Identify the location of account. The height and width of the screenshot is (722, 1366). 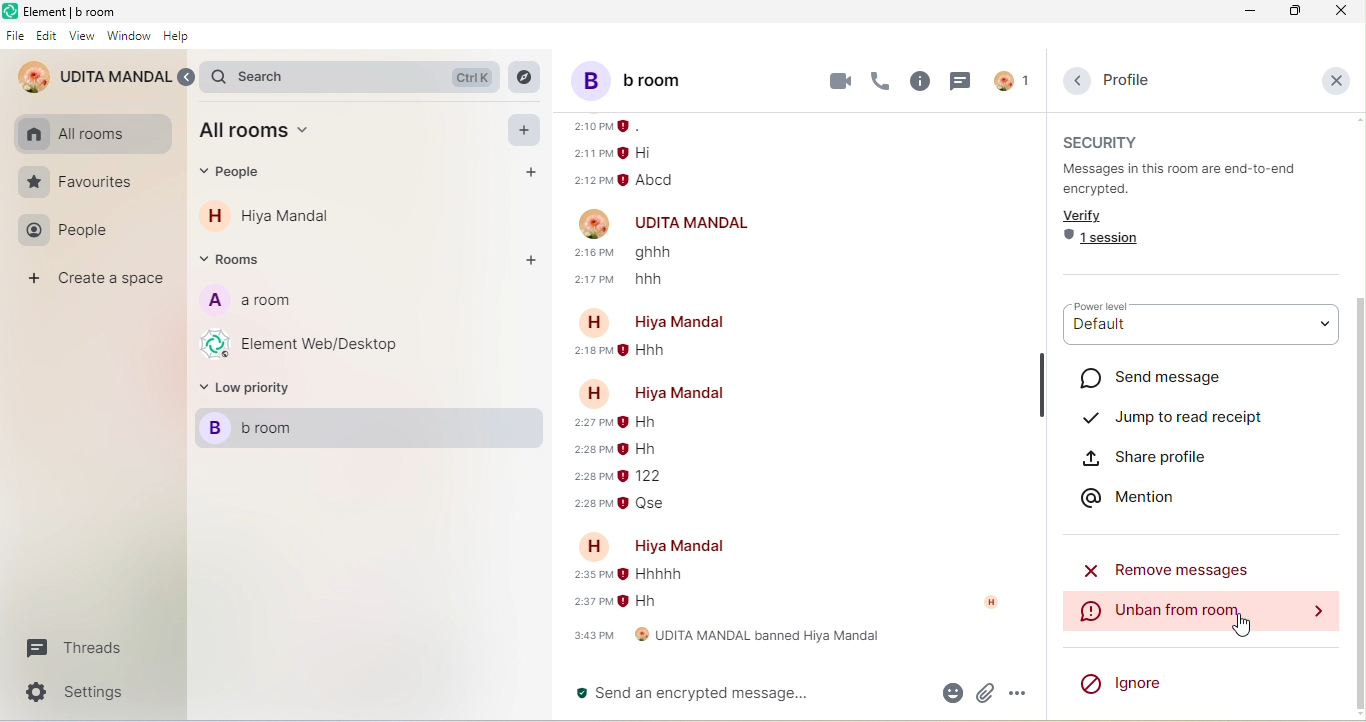
(999, 603).